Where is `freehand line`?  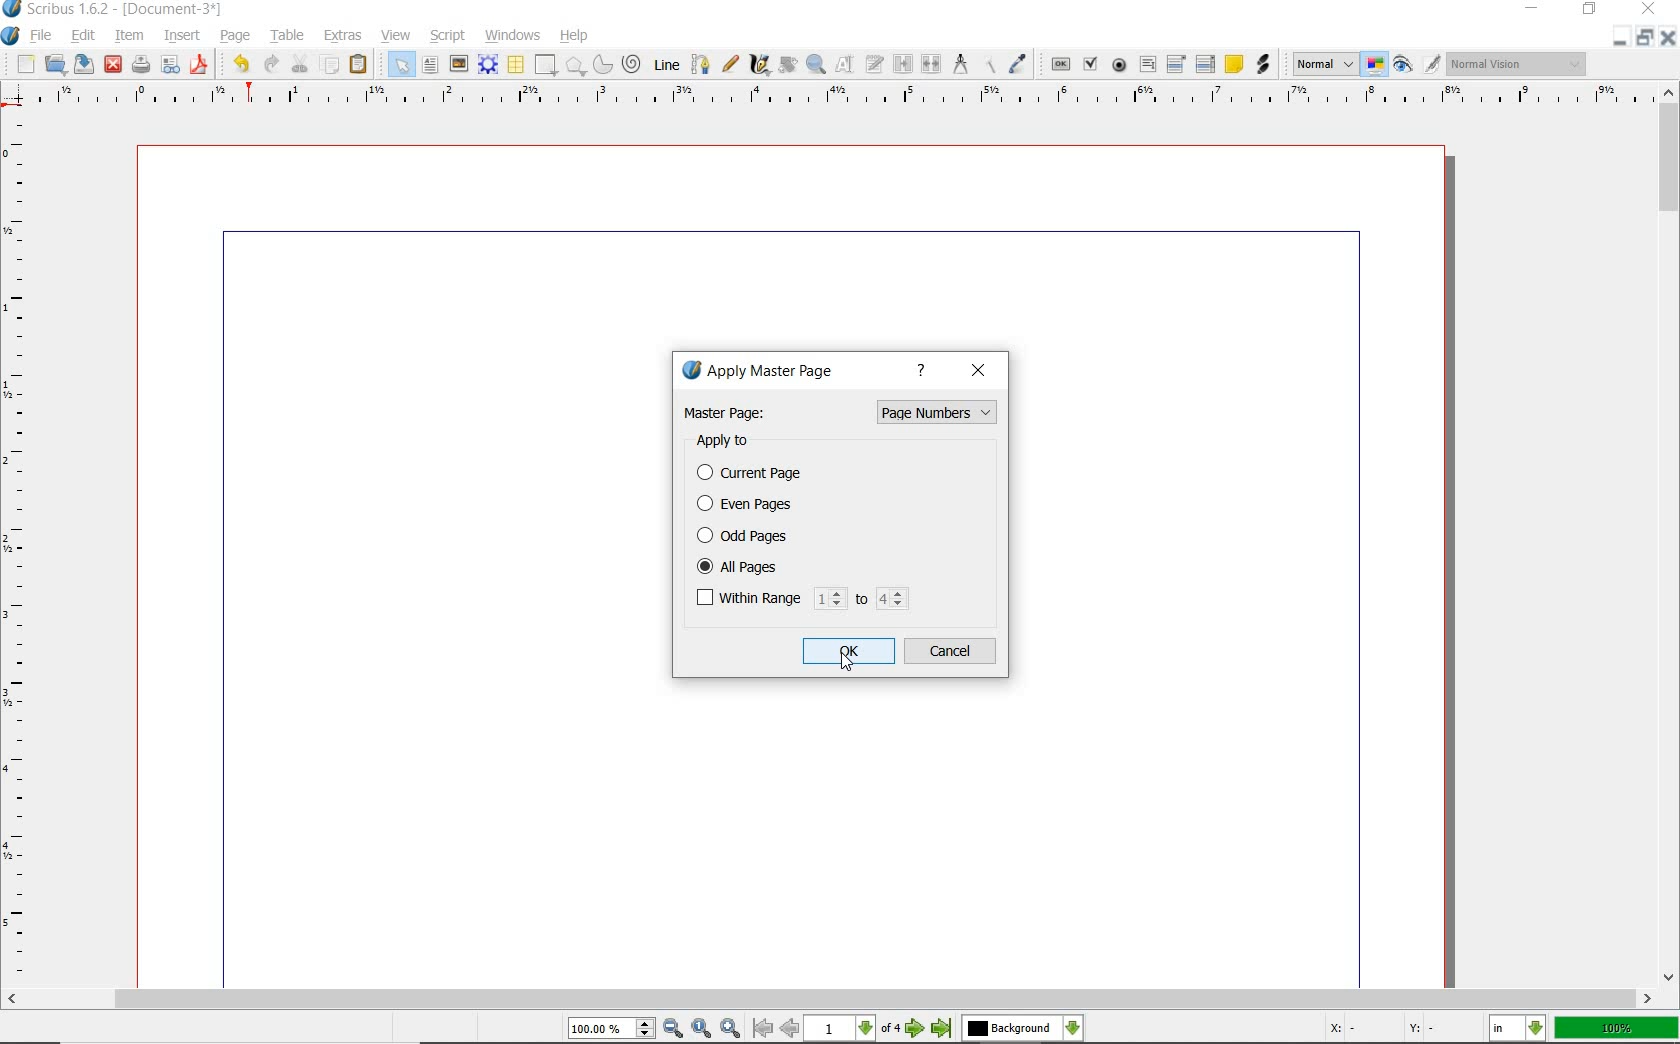 freehand line is located at coordinates (730, 64).